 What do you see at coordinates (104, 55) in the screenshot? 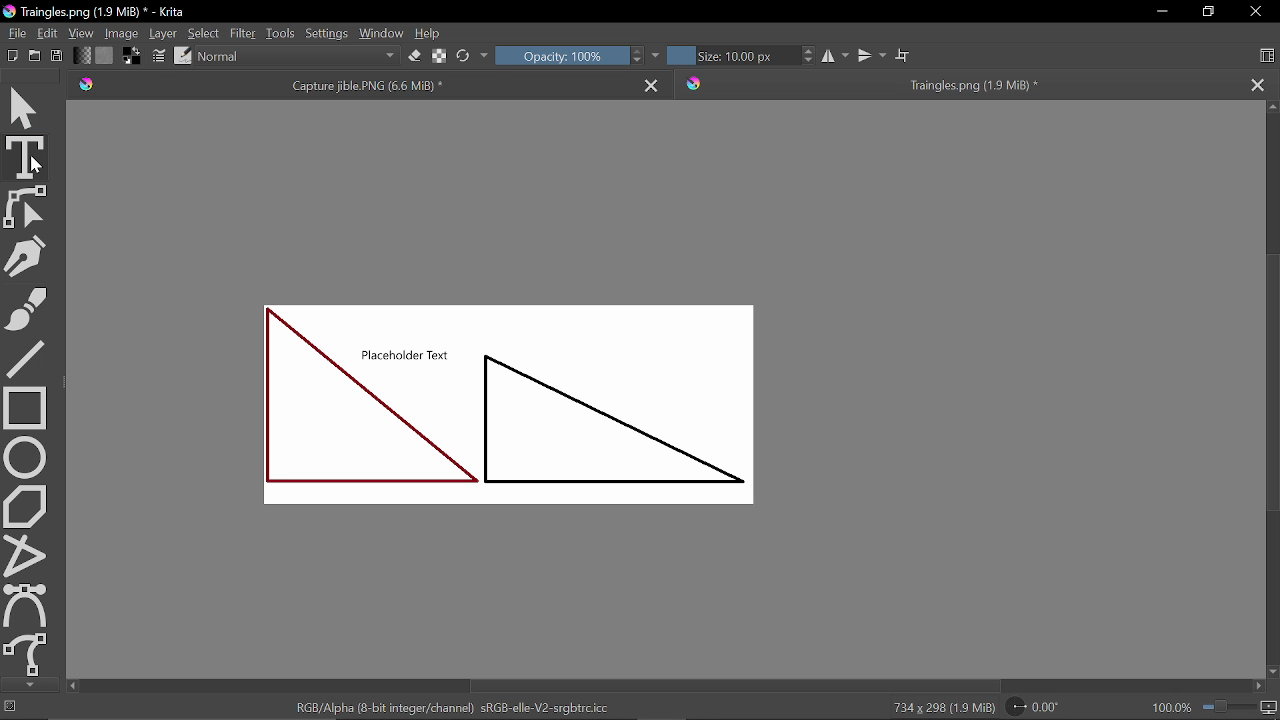
I see `Fill pattern` at bounding box center [104, 55].